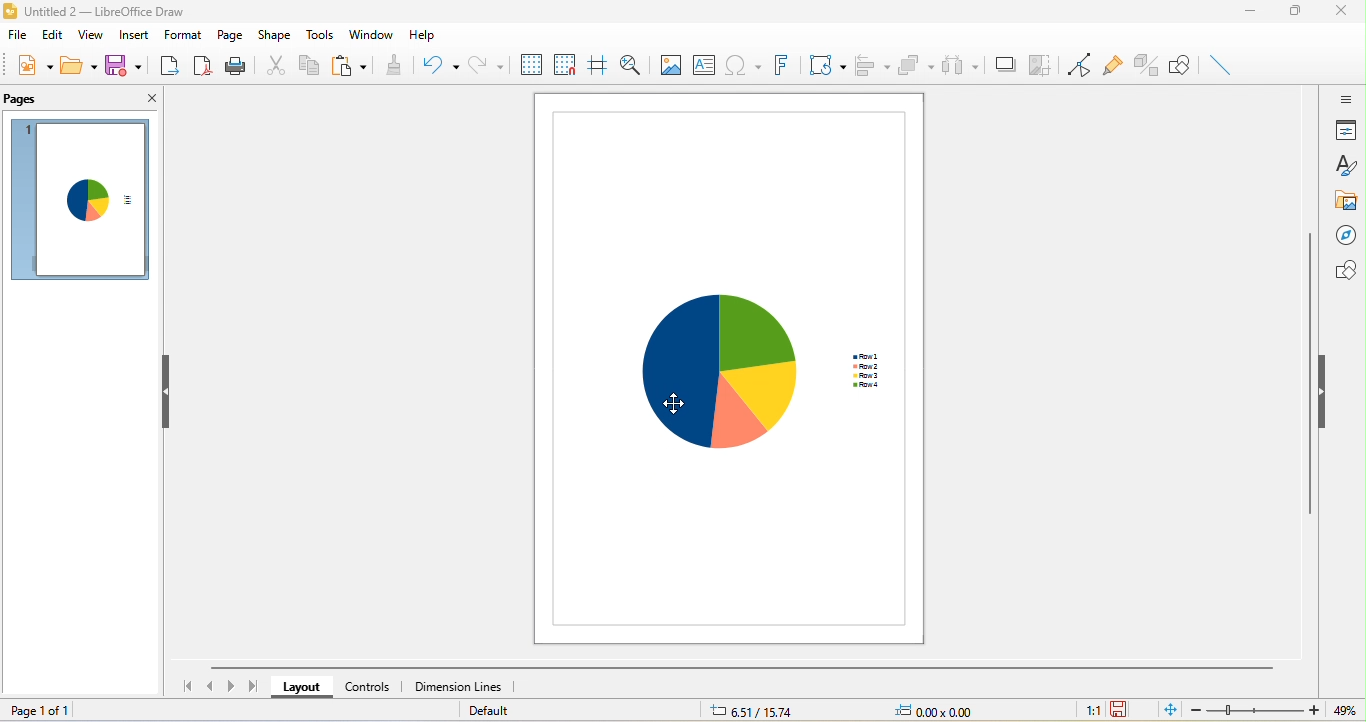 The width and height of the screenshot is (1366, 722). What do you see at coordinates (79, 201) in the screenshot?
I see `page preview` at bounding box center [79, 201].